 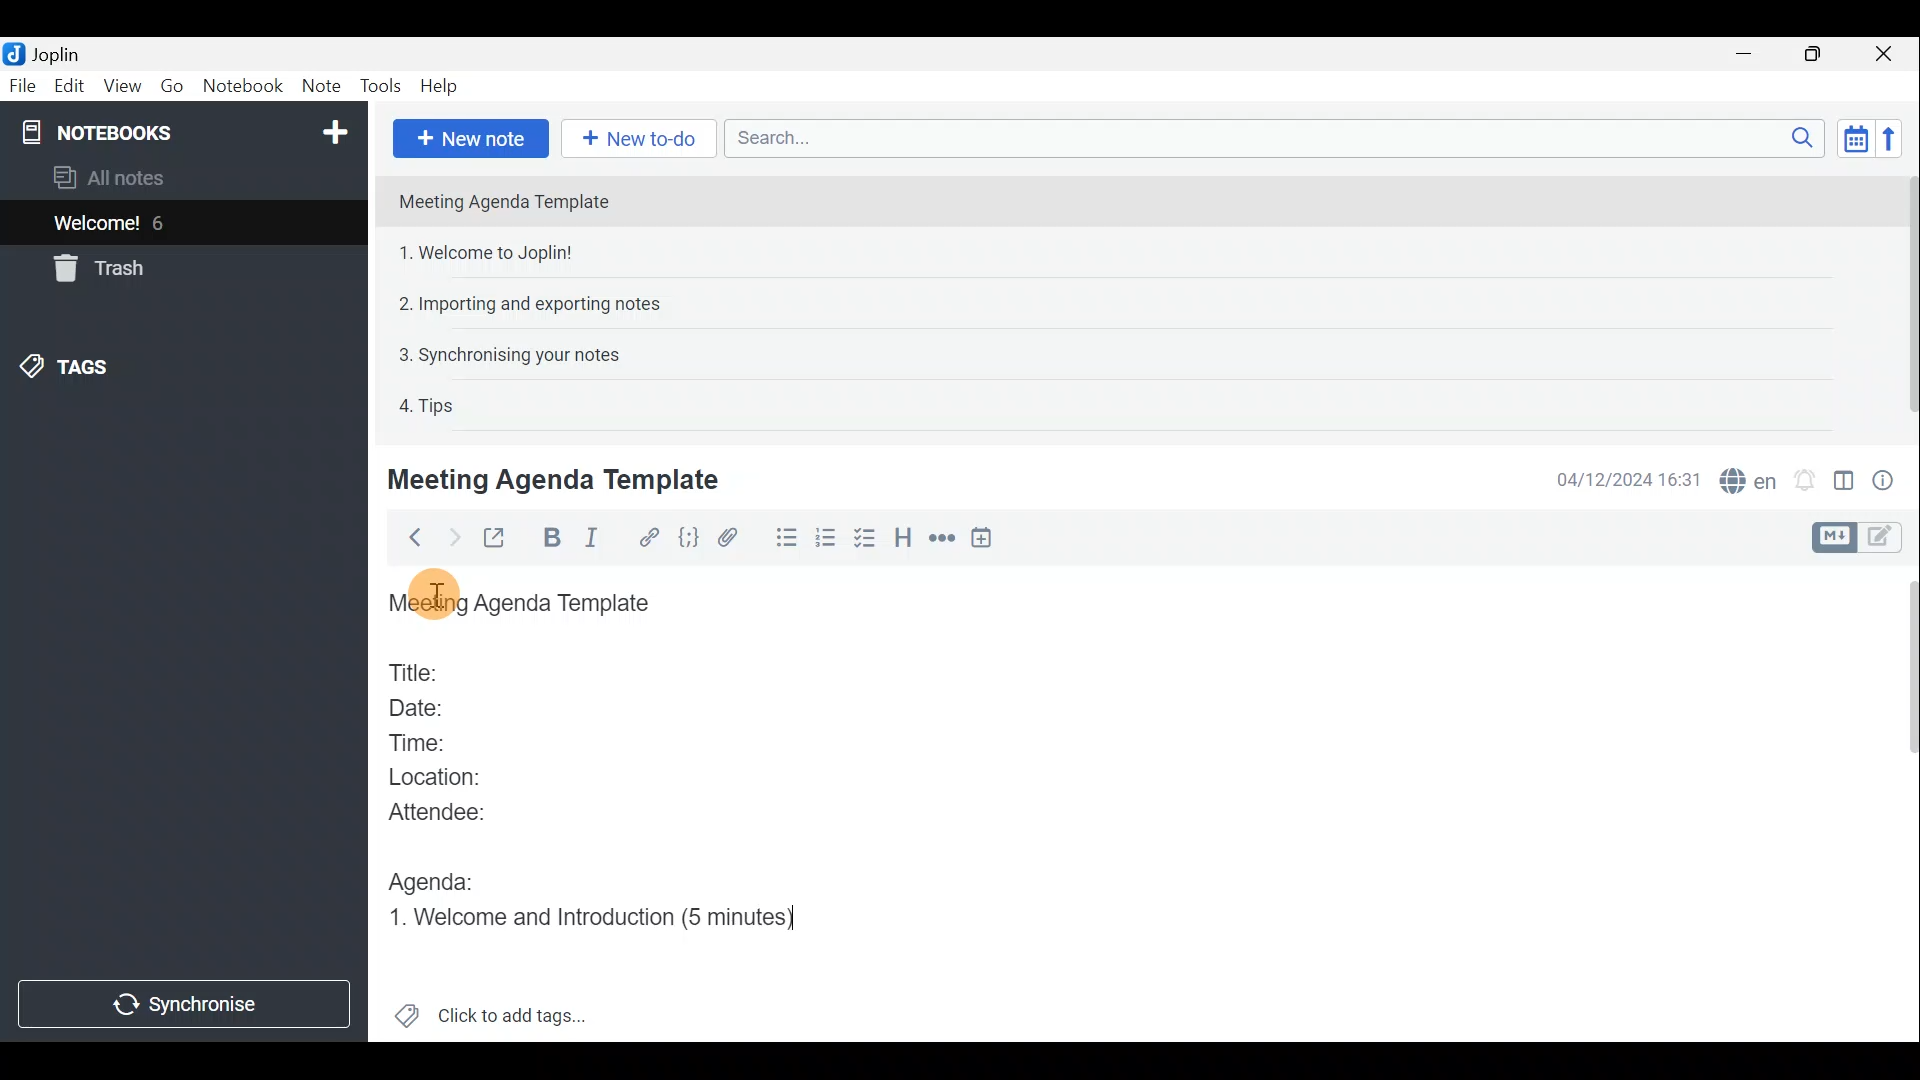 What do you see at coordinates (171, 86) in the screenshot?
I see `Go` at bounding box center [171, 86].